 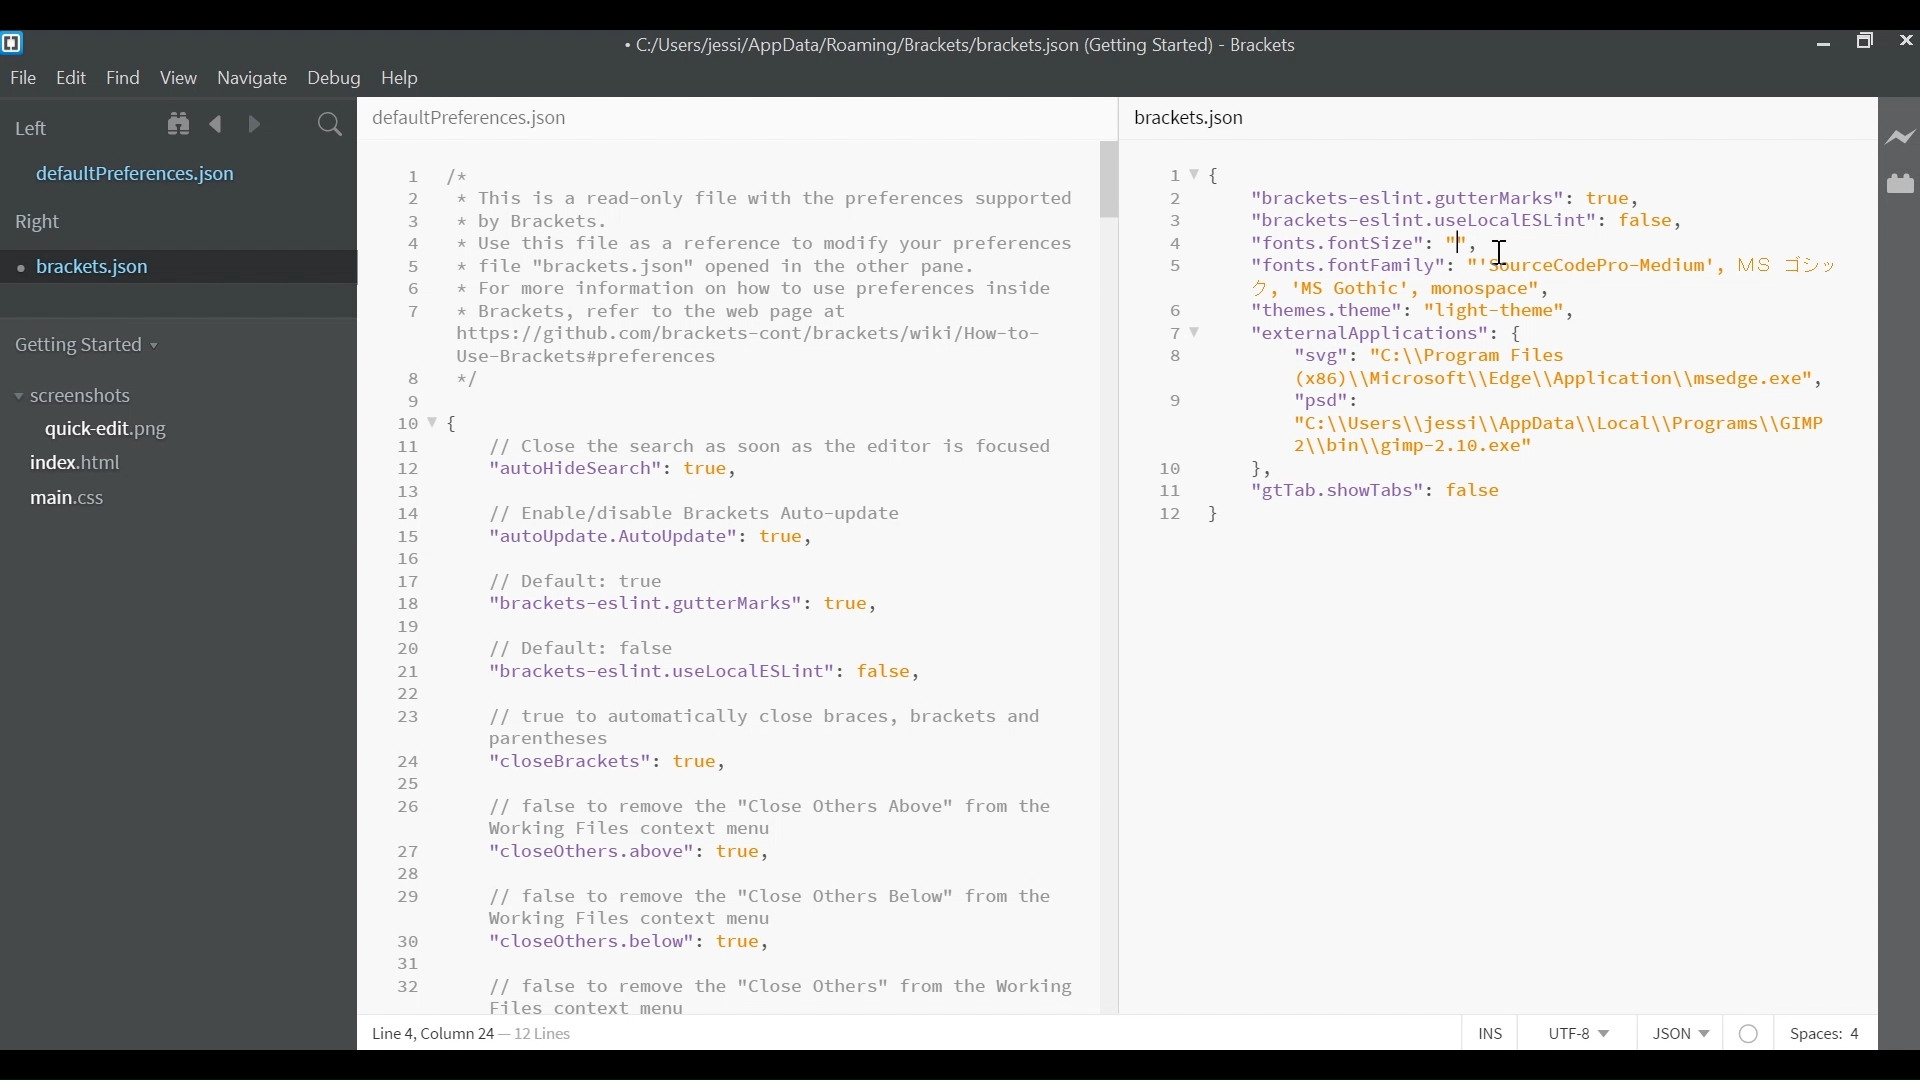 What do you see at coordinates (123, 429) in the screenshot?
I see `quickedit.png` at bounding box center [123, 429].